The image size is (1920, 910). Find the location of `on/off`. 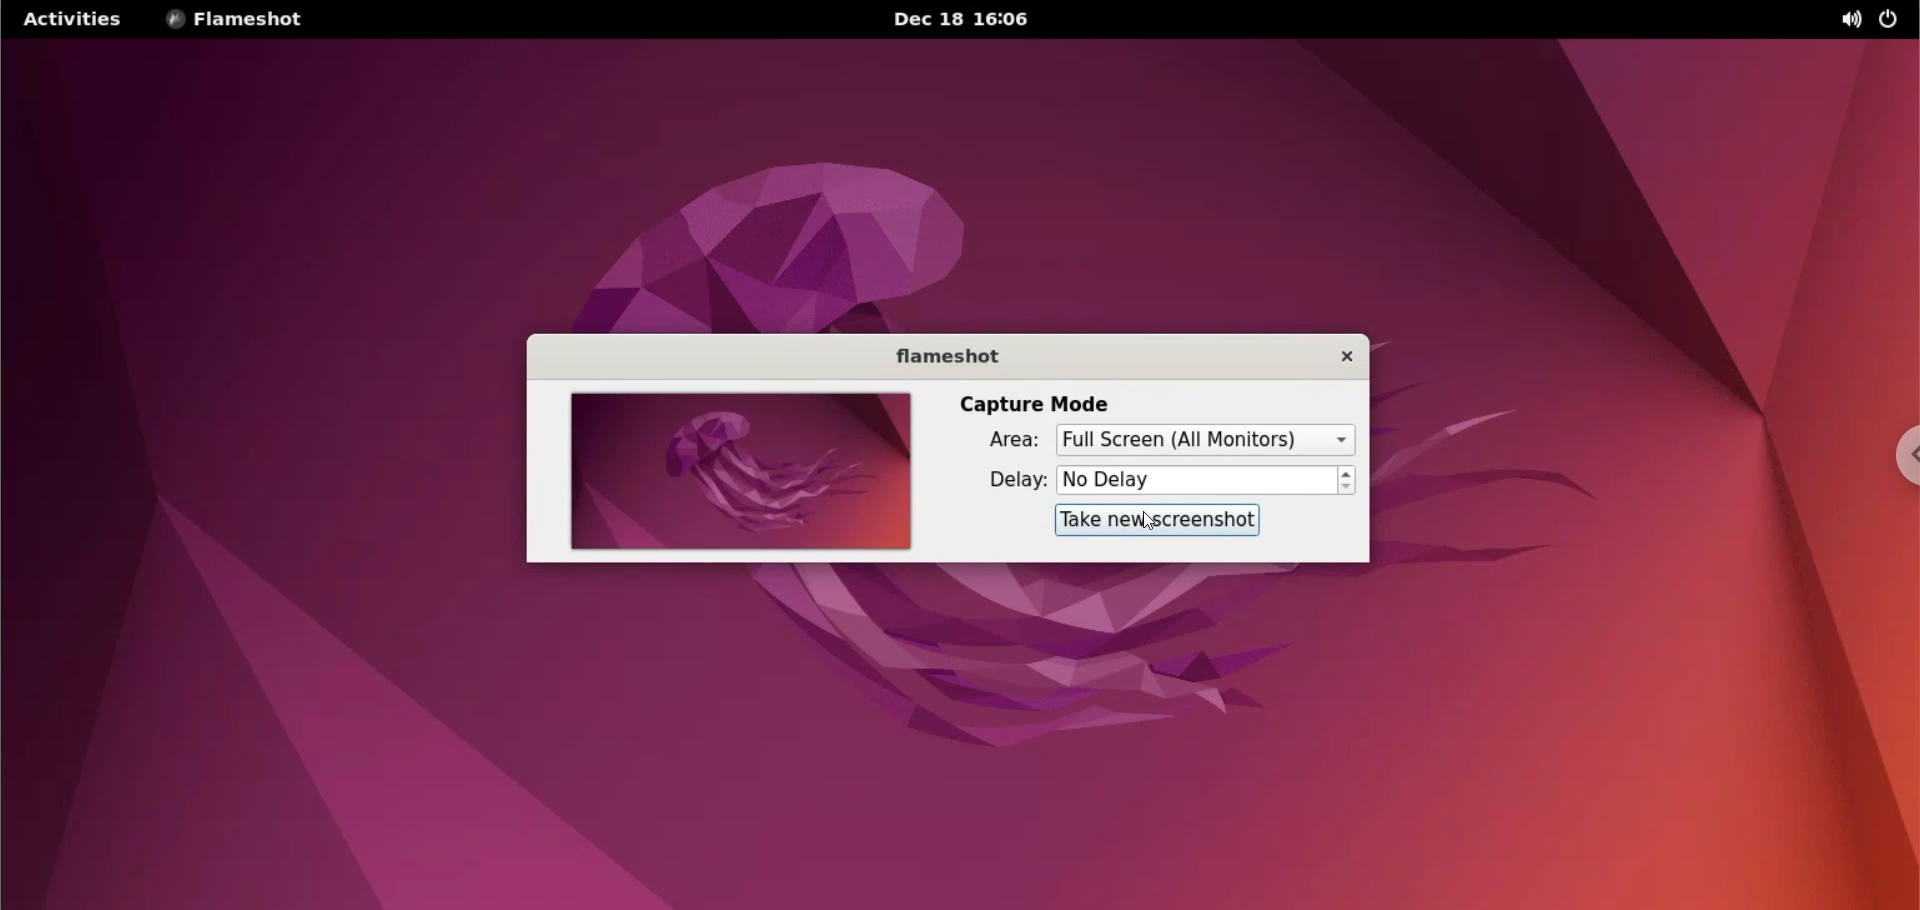

on/off is located at coordinates (1888, 18).